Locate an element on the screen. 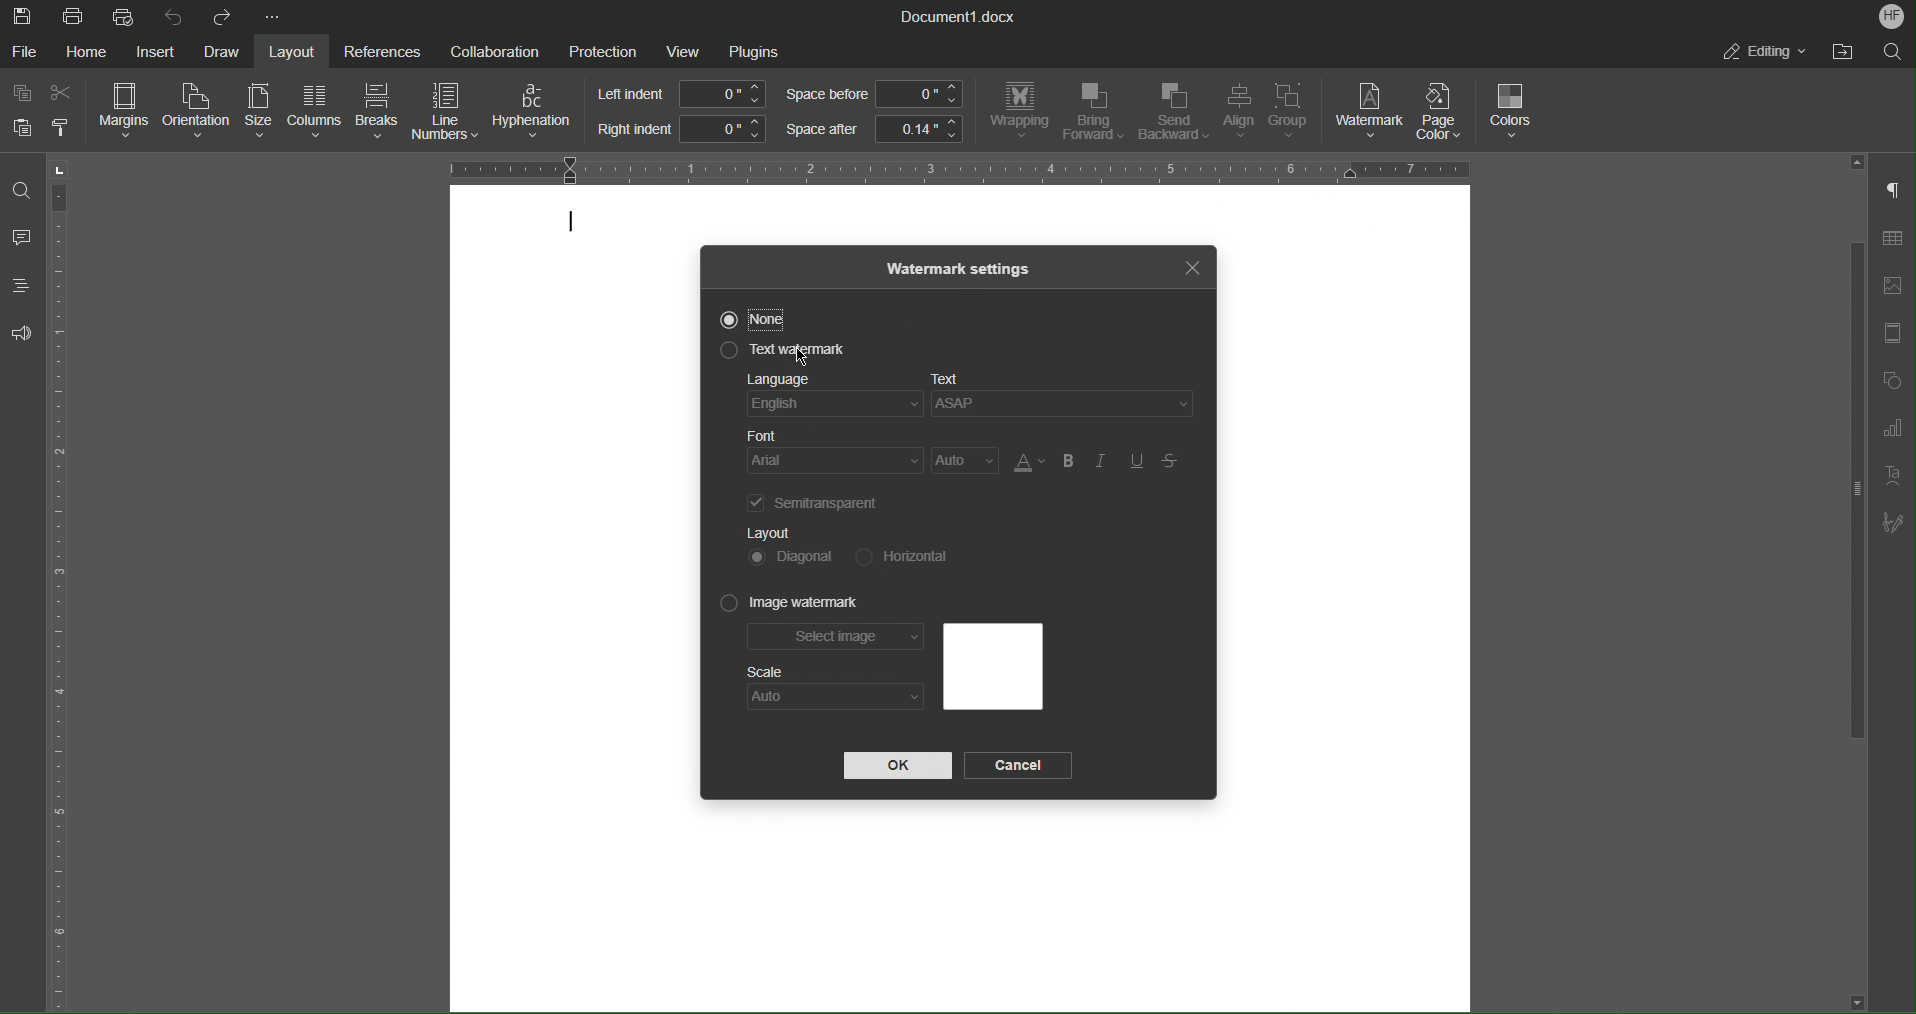 Image resolution: width=1916 pixels, height=1014 pixels. Space after is located at coordinates (873, 129).